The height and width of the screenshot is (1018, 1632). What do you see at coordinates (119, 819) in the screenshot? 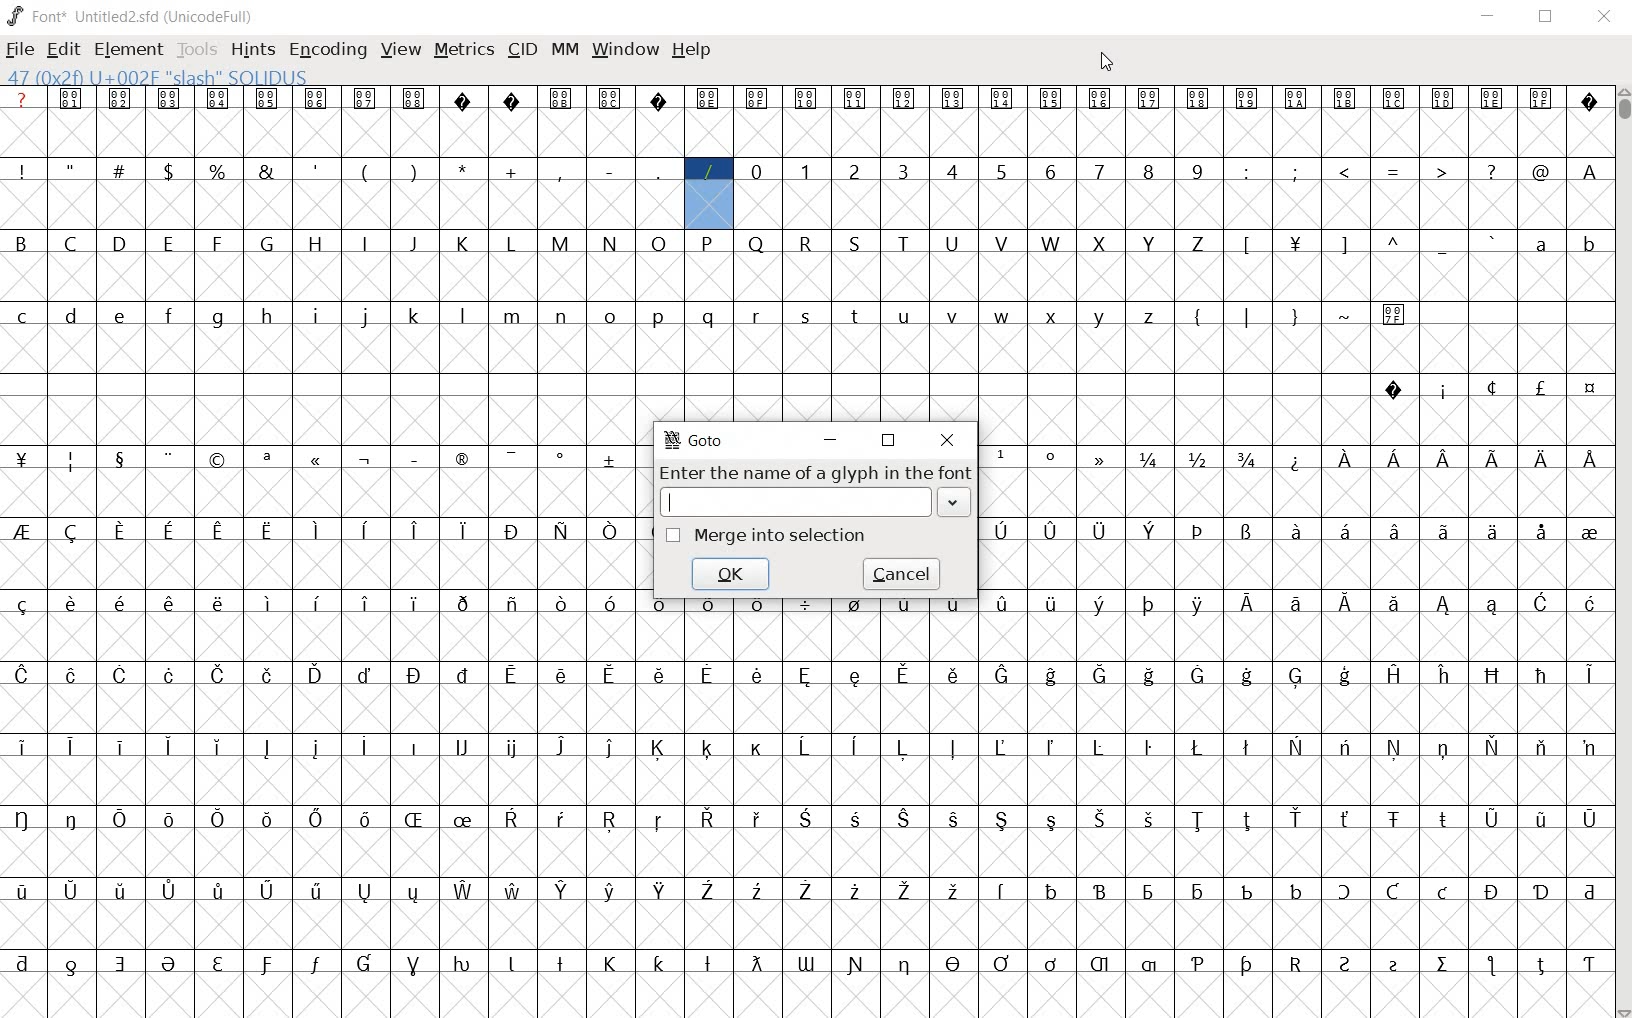
I see `glyph` at bounding box center [119, 819].